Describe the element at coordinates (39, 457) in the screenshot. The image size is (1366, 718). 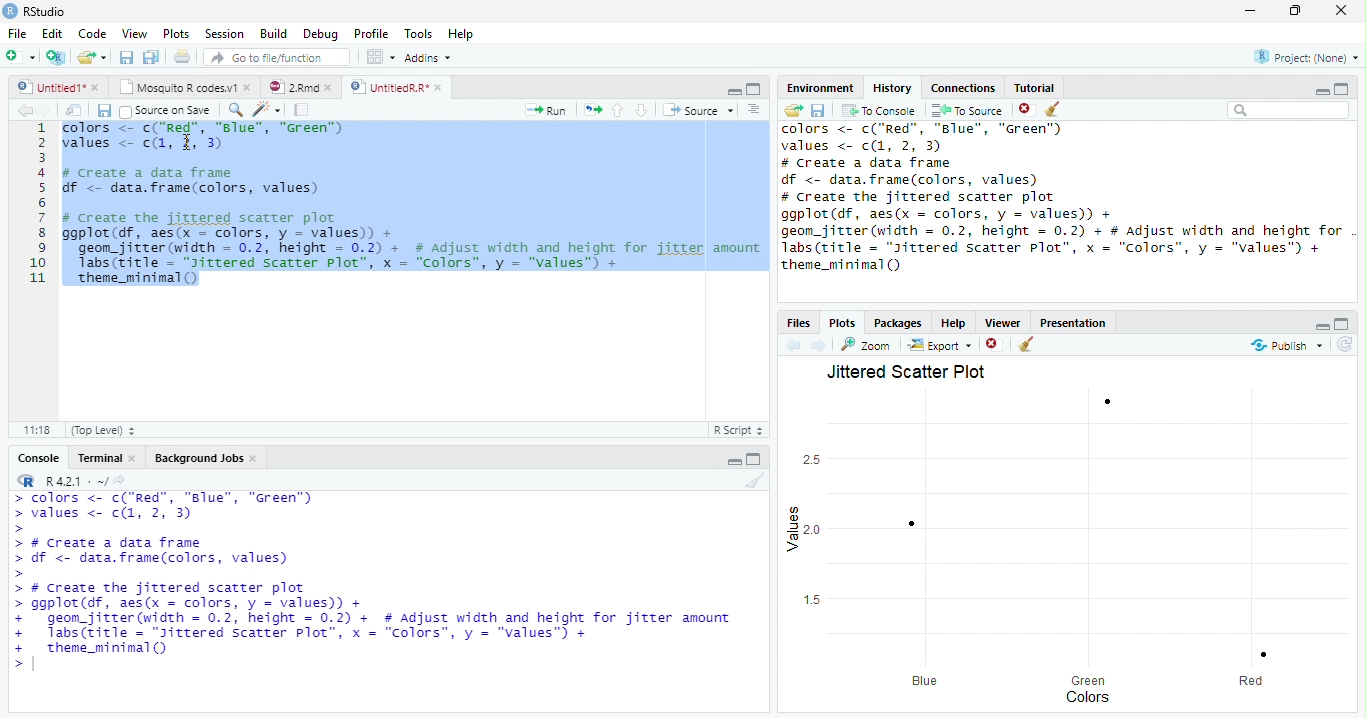
I see `Console` at that location.